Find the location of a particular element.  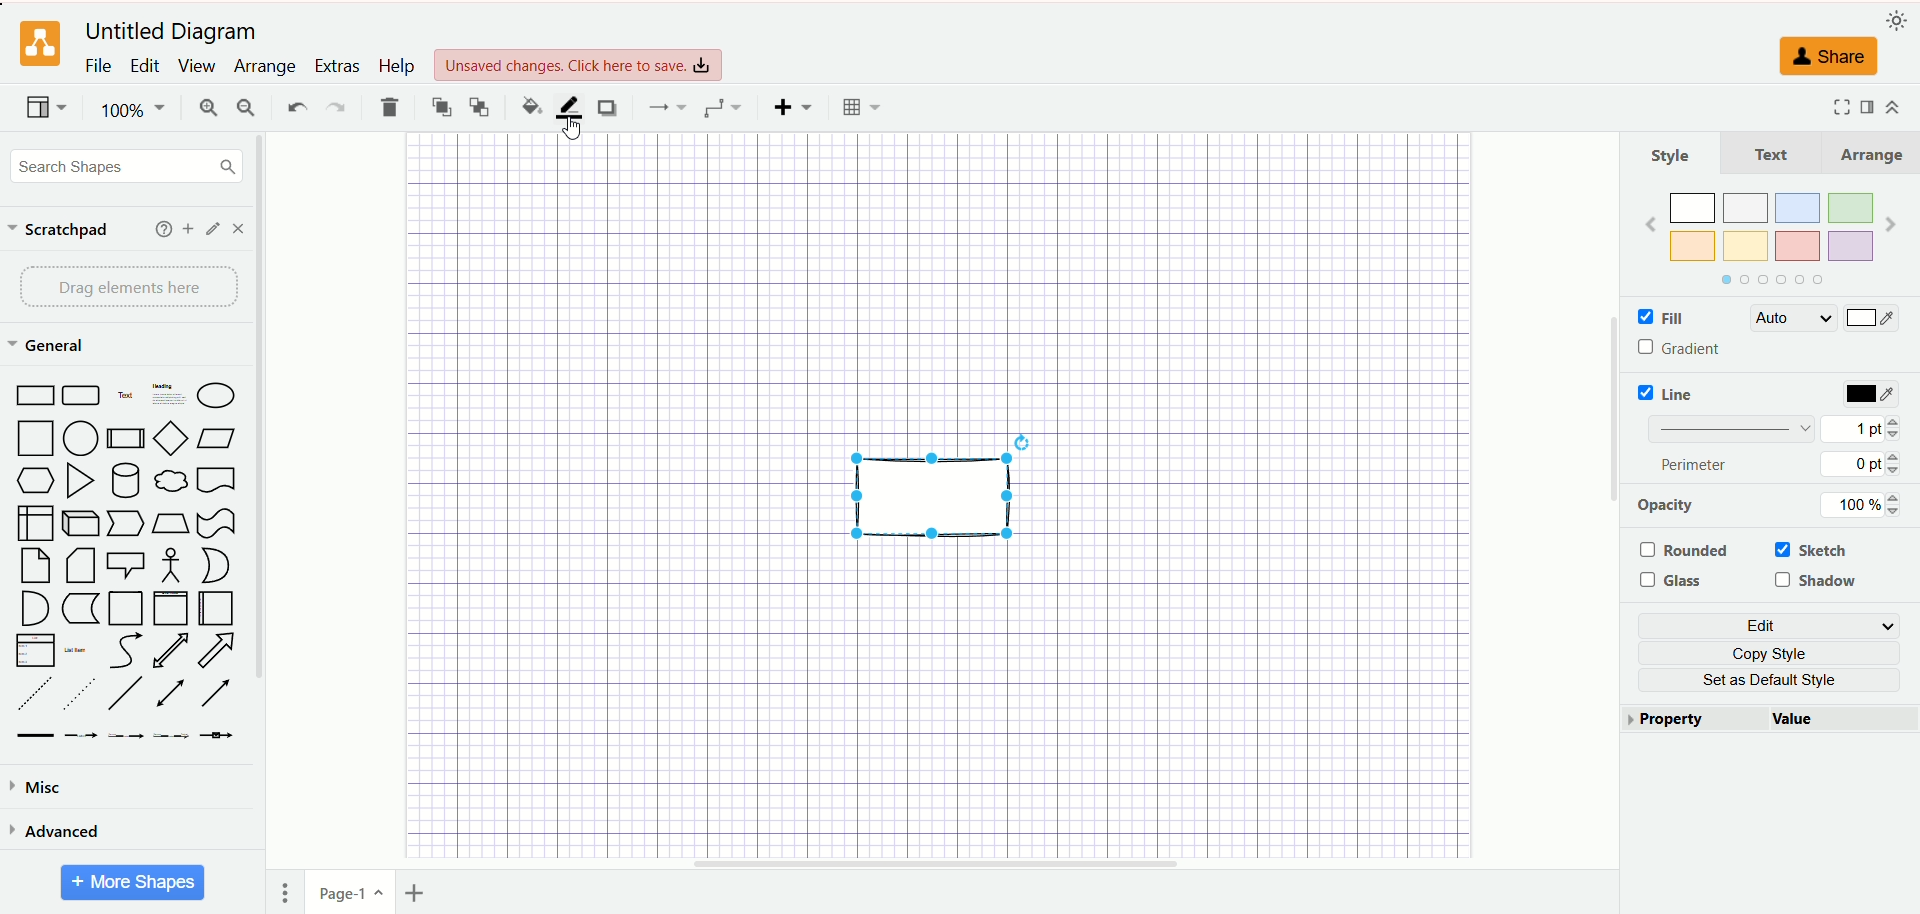

logo is located at coordinates (40, 44).